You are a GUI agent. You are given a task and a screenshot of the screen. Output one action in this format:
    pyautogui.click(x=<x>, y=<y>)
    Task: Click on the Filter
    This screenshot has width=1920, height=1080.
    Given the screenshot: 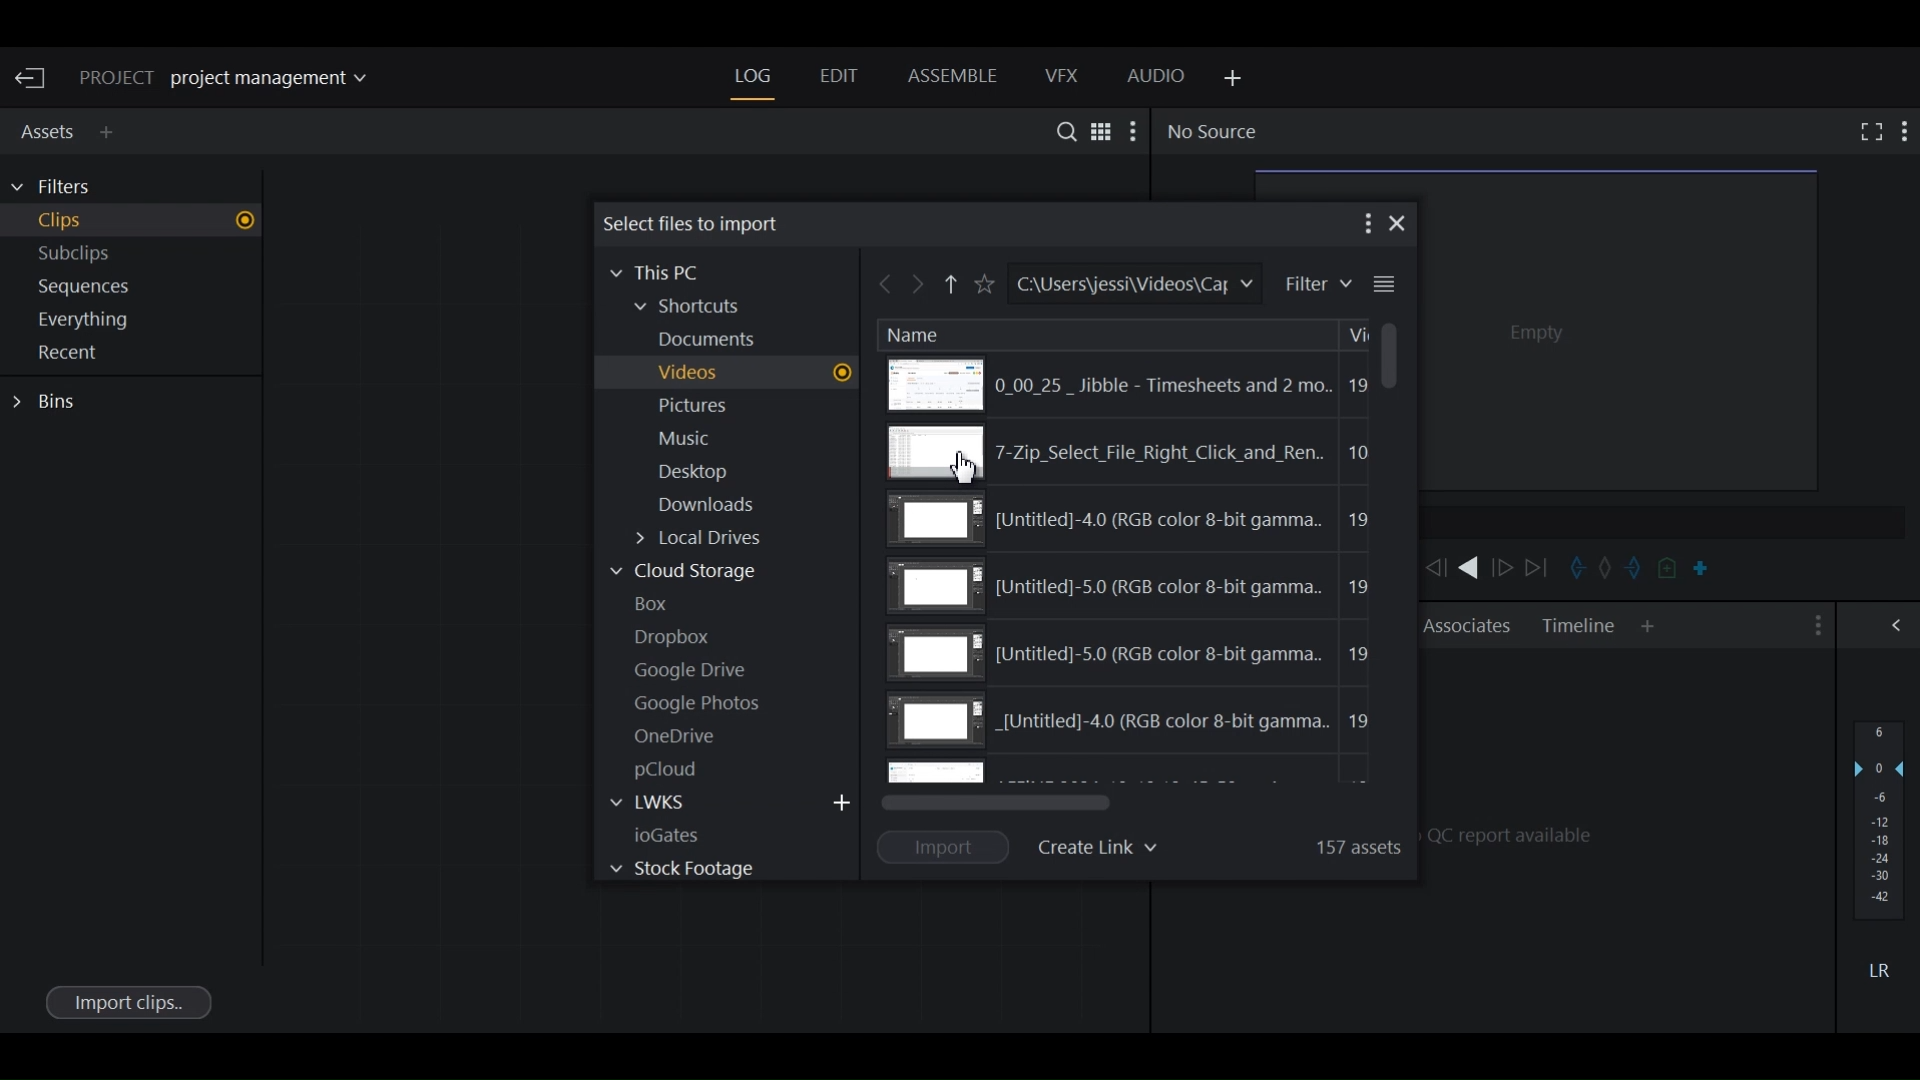 What is the action you would take?
    pyautogui.click(x=1316, y=284)
    